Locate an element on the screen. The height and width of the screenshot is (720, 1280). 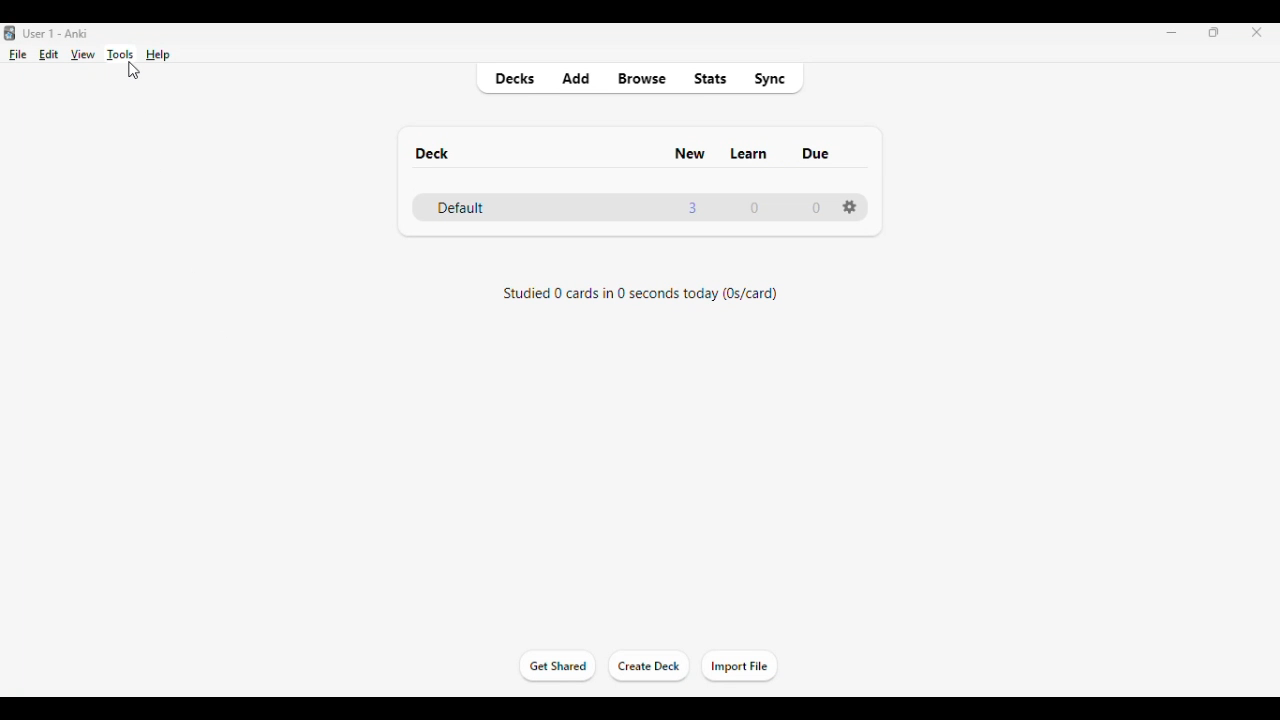
Use 1 - Anki is located at coordinates (55, 34).